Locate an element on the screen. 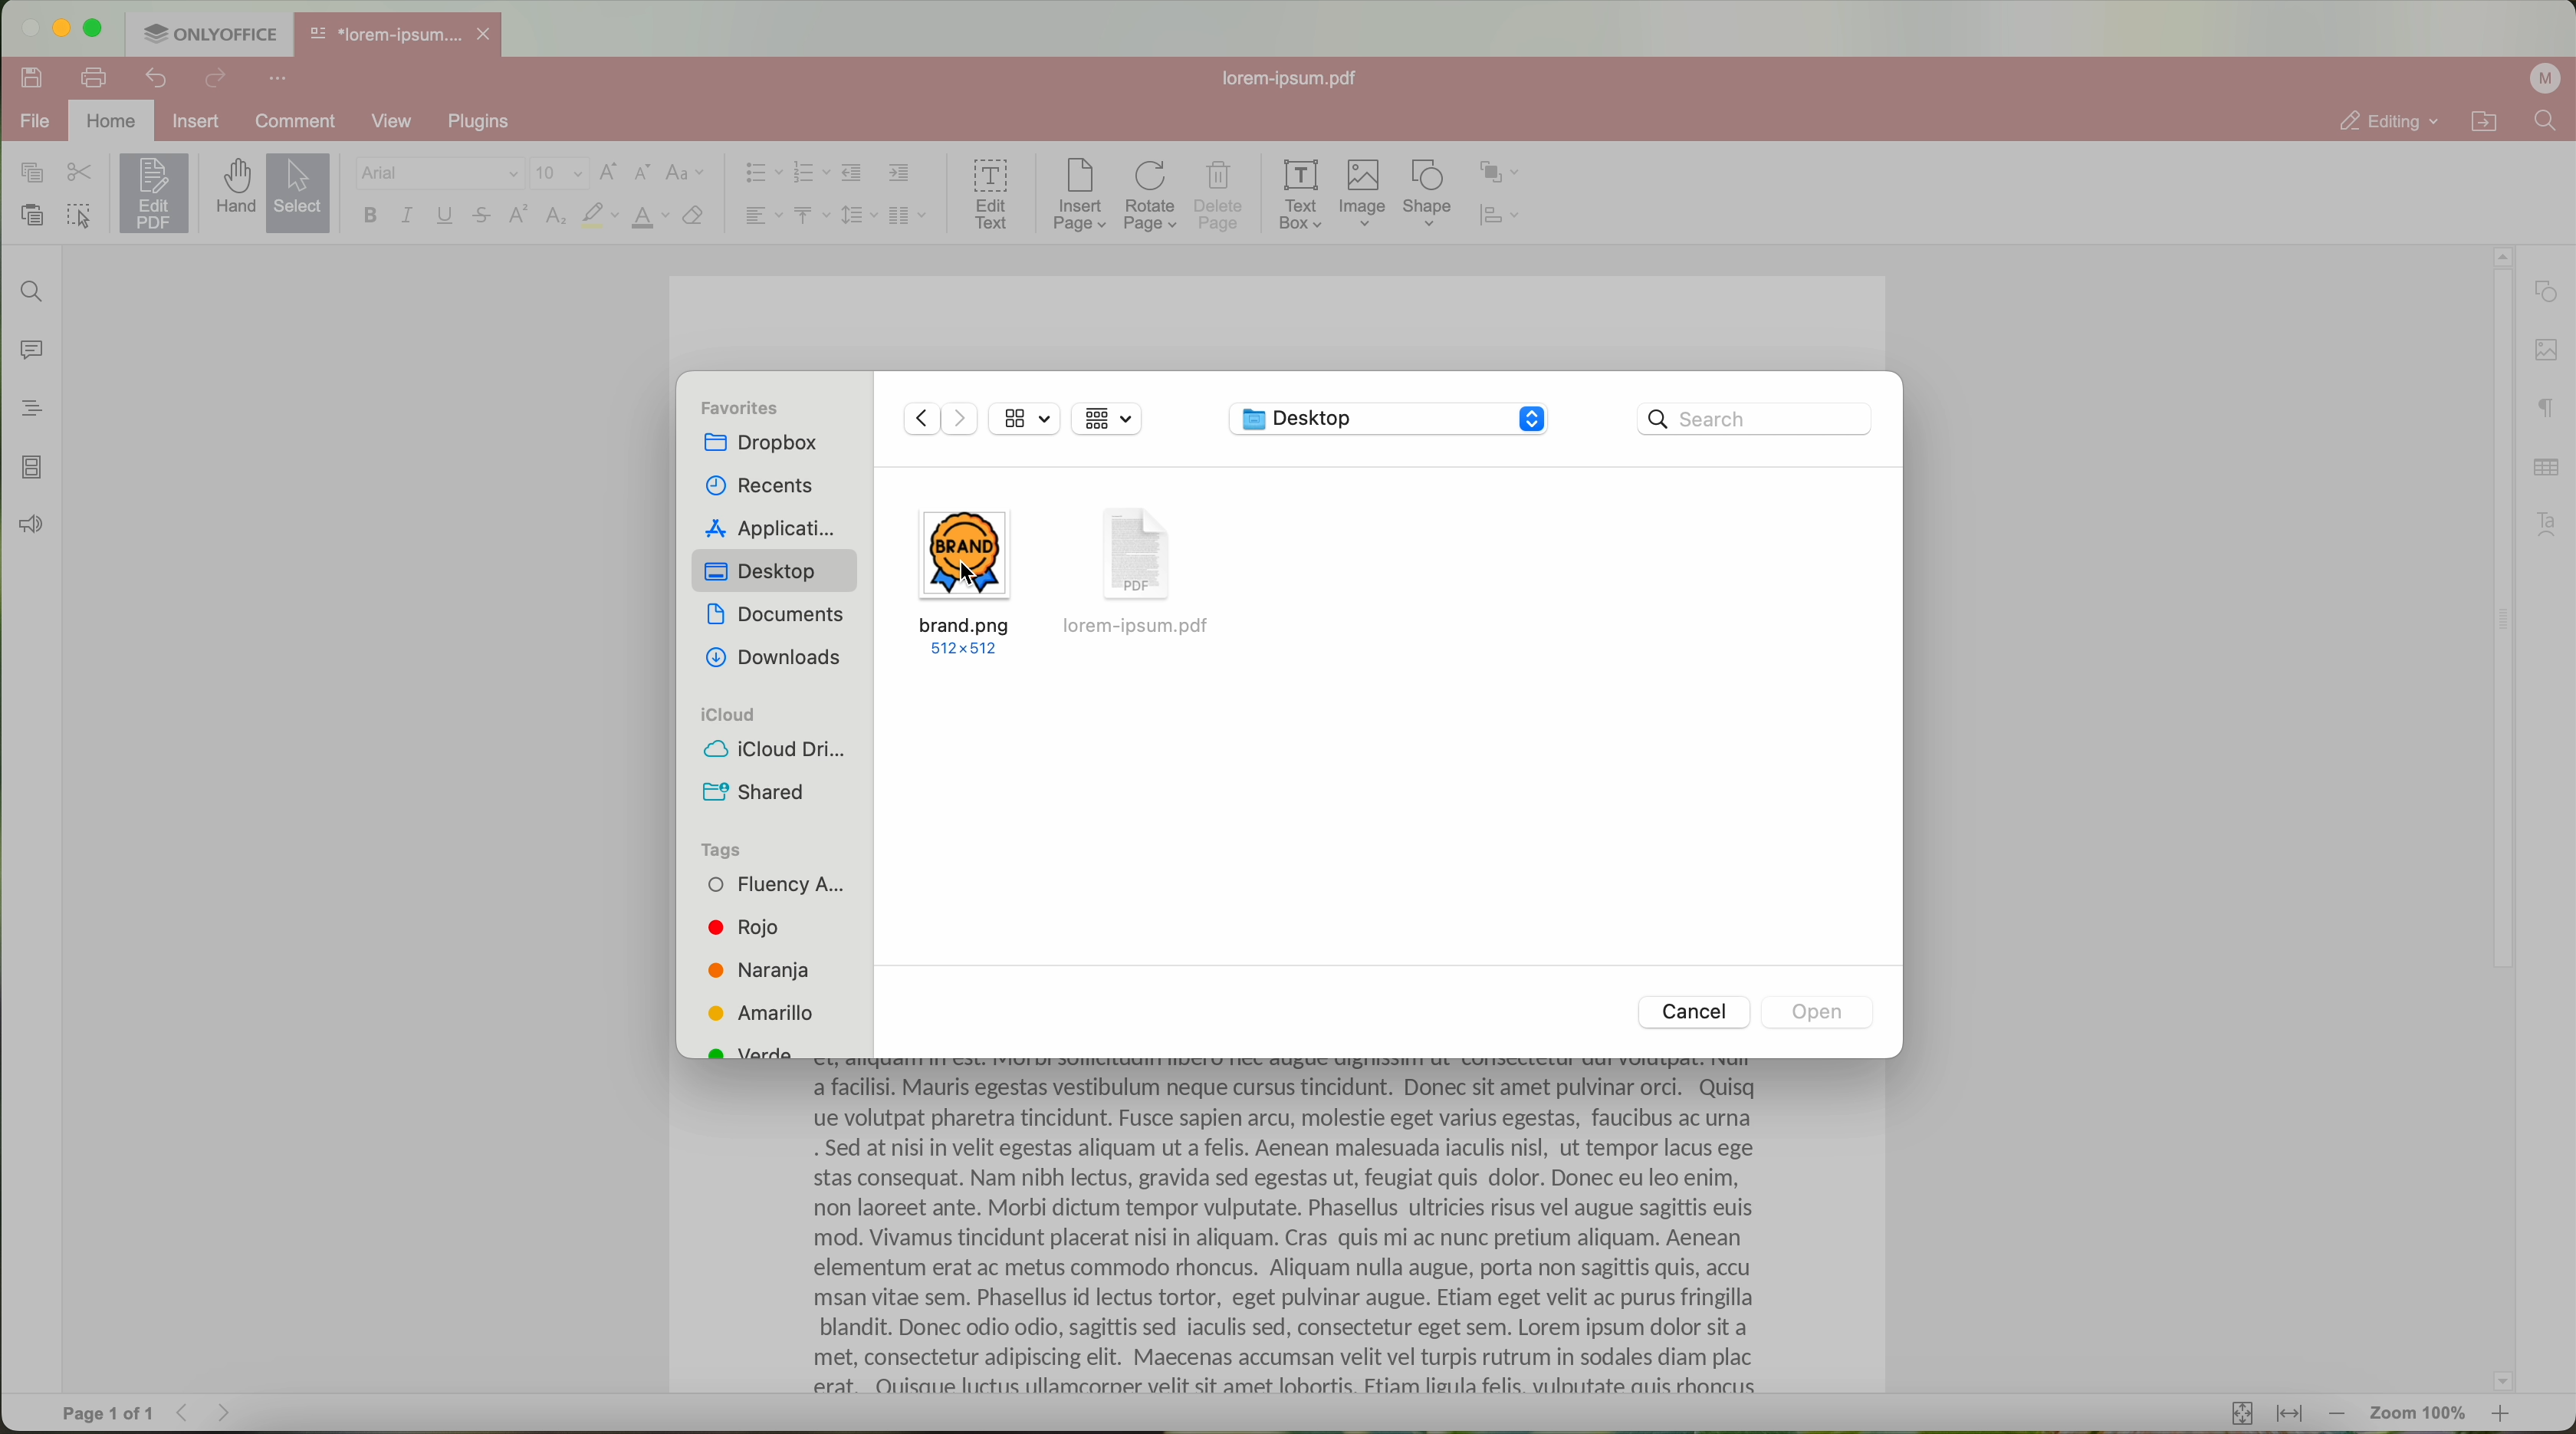 Image resolution: width=2576 pixels, height=1434 pixels. documents is located at coordinates (774, 615).